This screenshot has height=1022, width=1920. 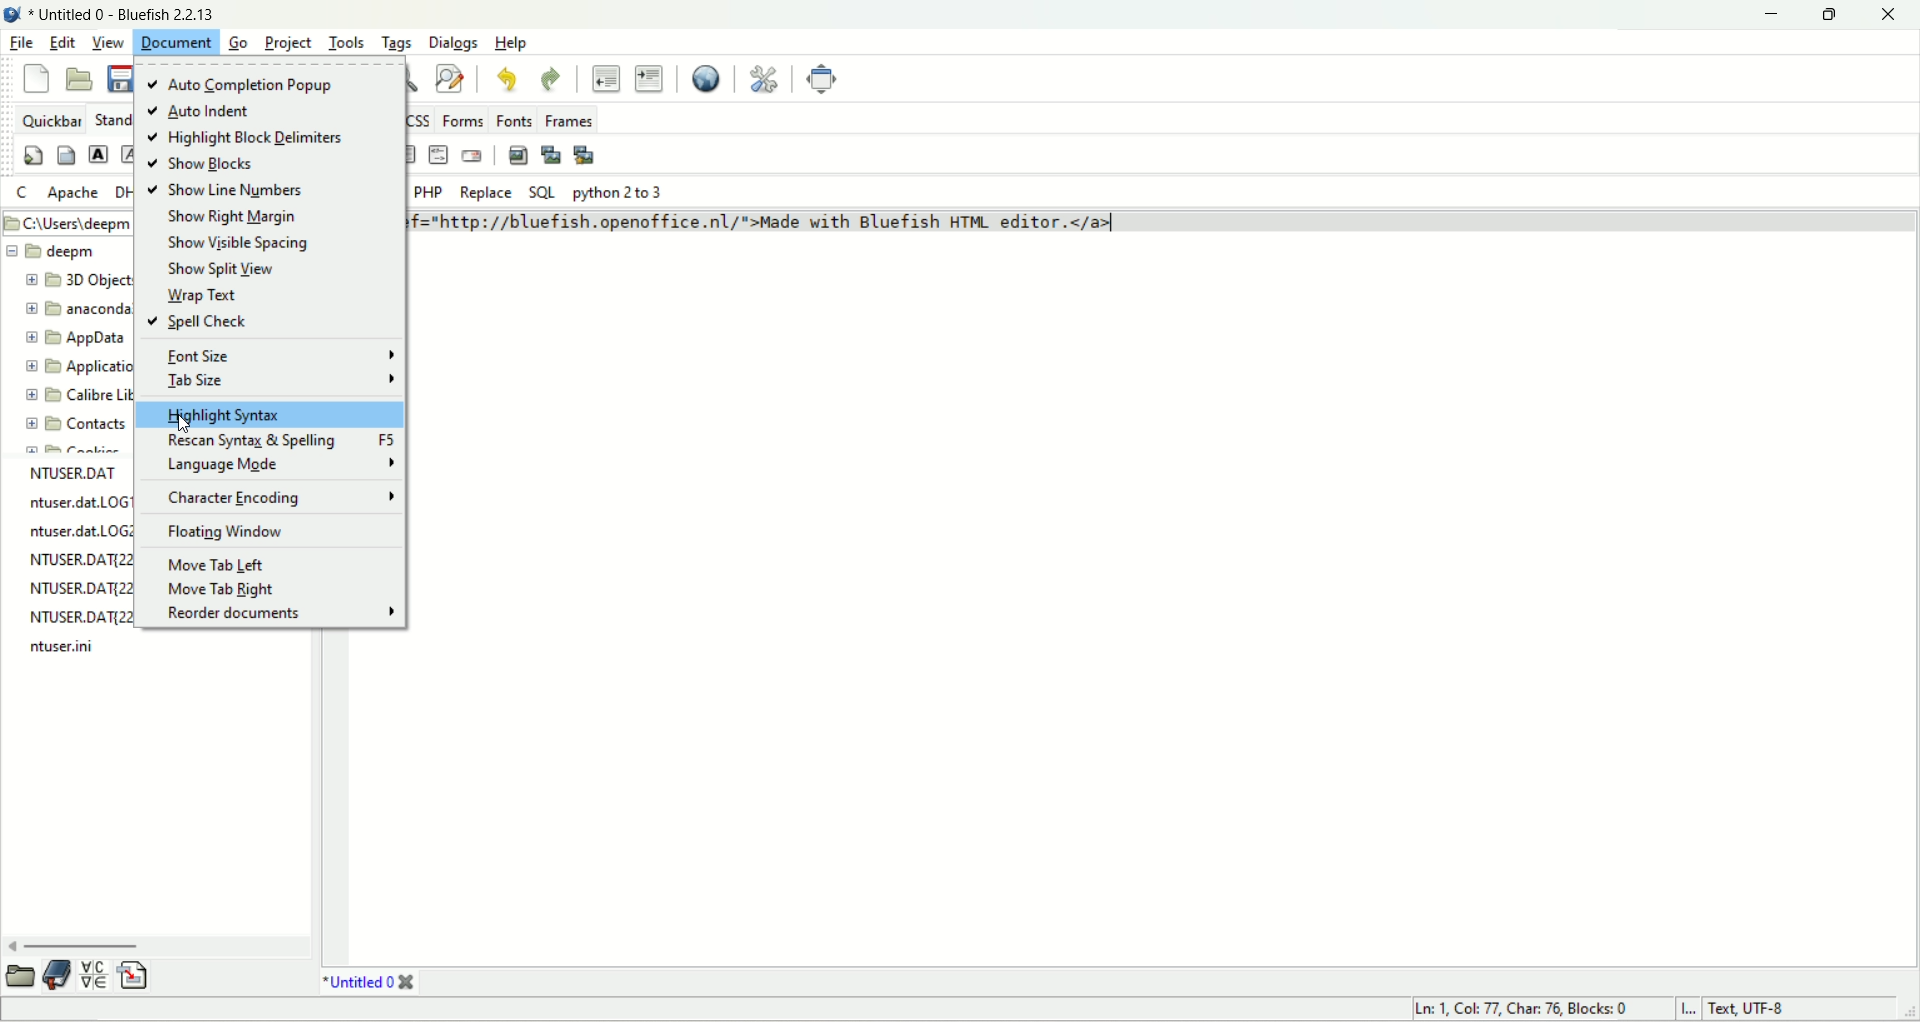 I want to click on text, so click(x=77, y=560).